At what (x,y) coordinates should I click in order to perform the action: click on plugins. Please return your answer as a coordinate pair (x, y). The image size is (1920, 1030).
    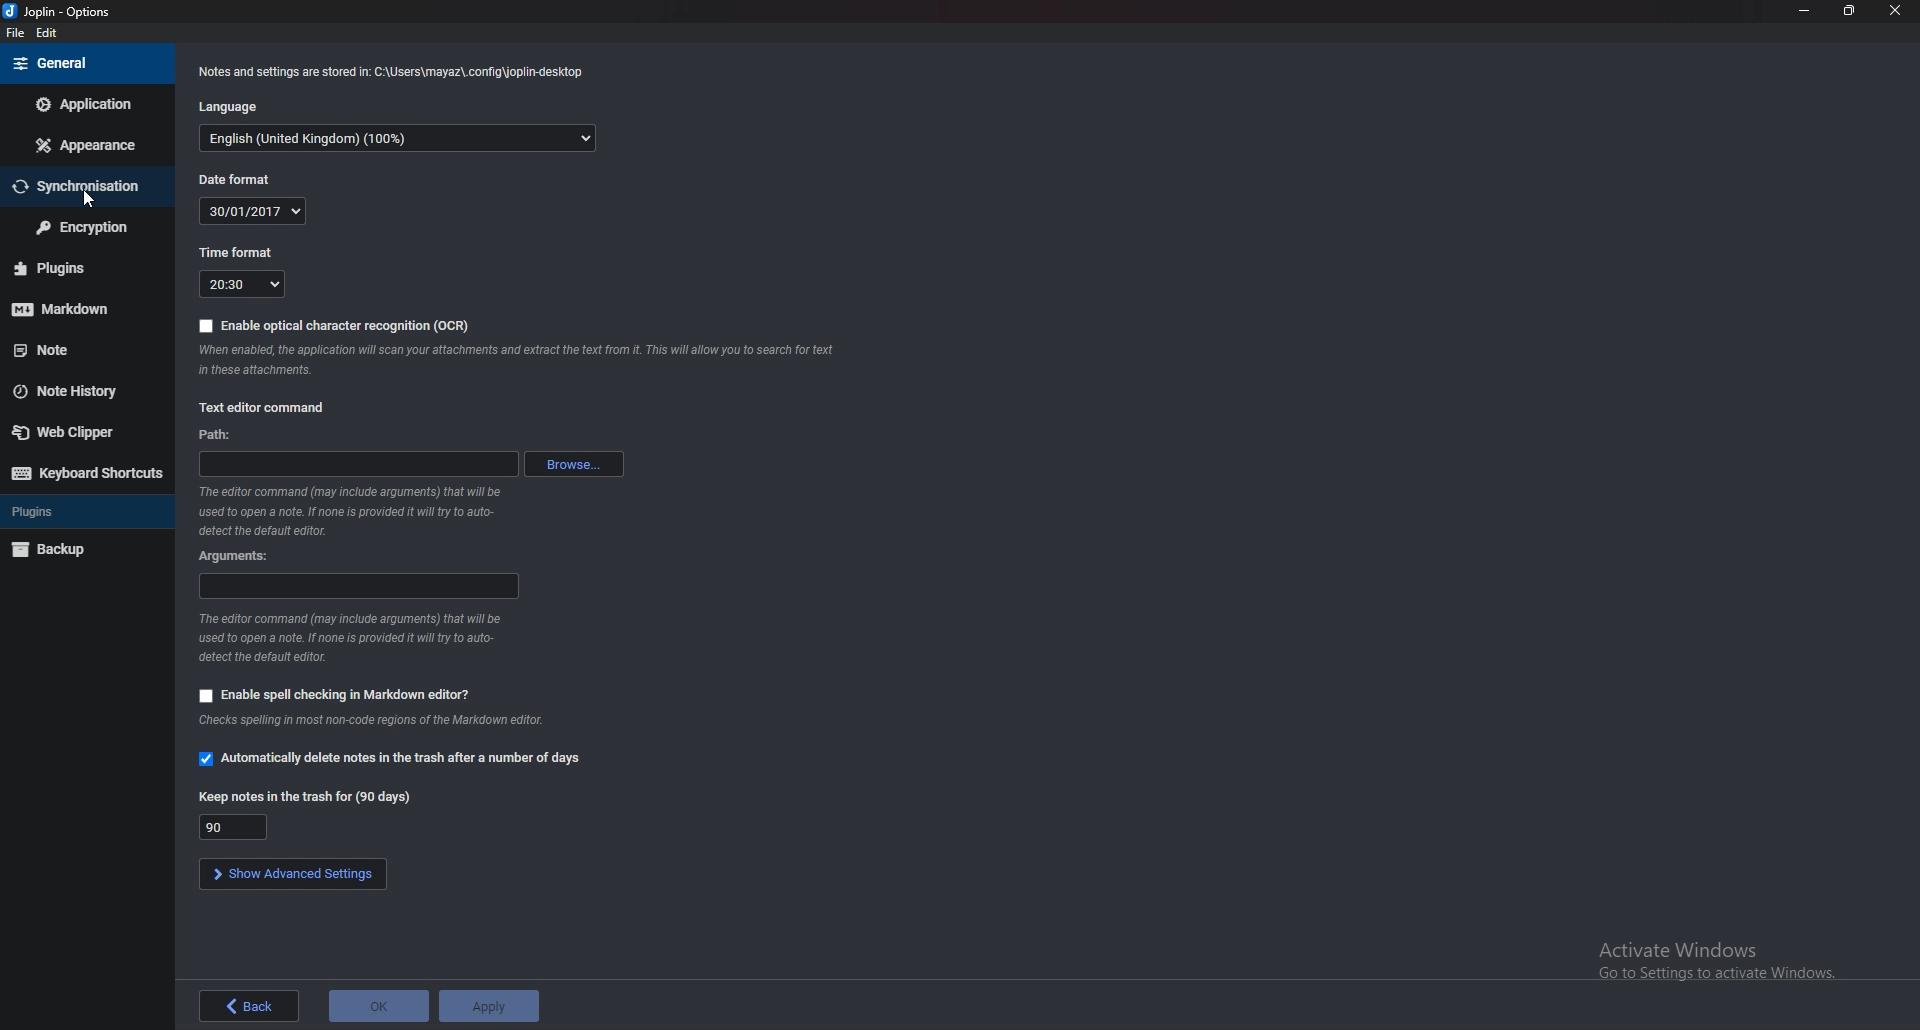
    Looking at the image, I should click on (51, 513).